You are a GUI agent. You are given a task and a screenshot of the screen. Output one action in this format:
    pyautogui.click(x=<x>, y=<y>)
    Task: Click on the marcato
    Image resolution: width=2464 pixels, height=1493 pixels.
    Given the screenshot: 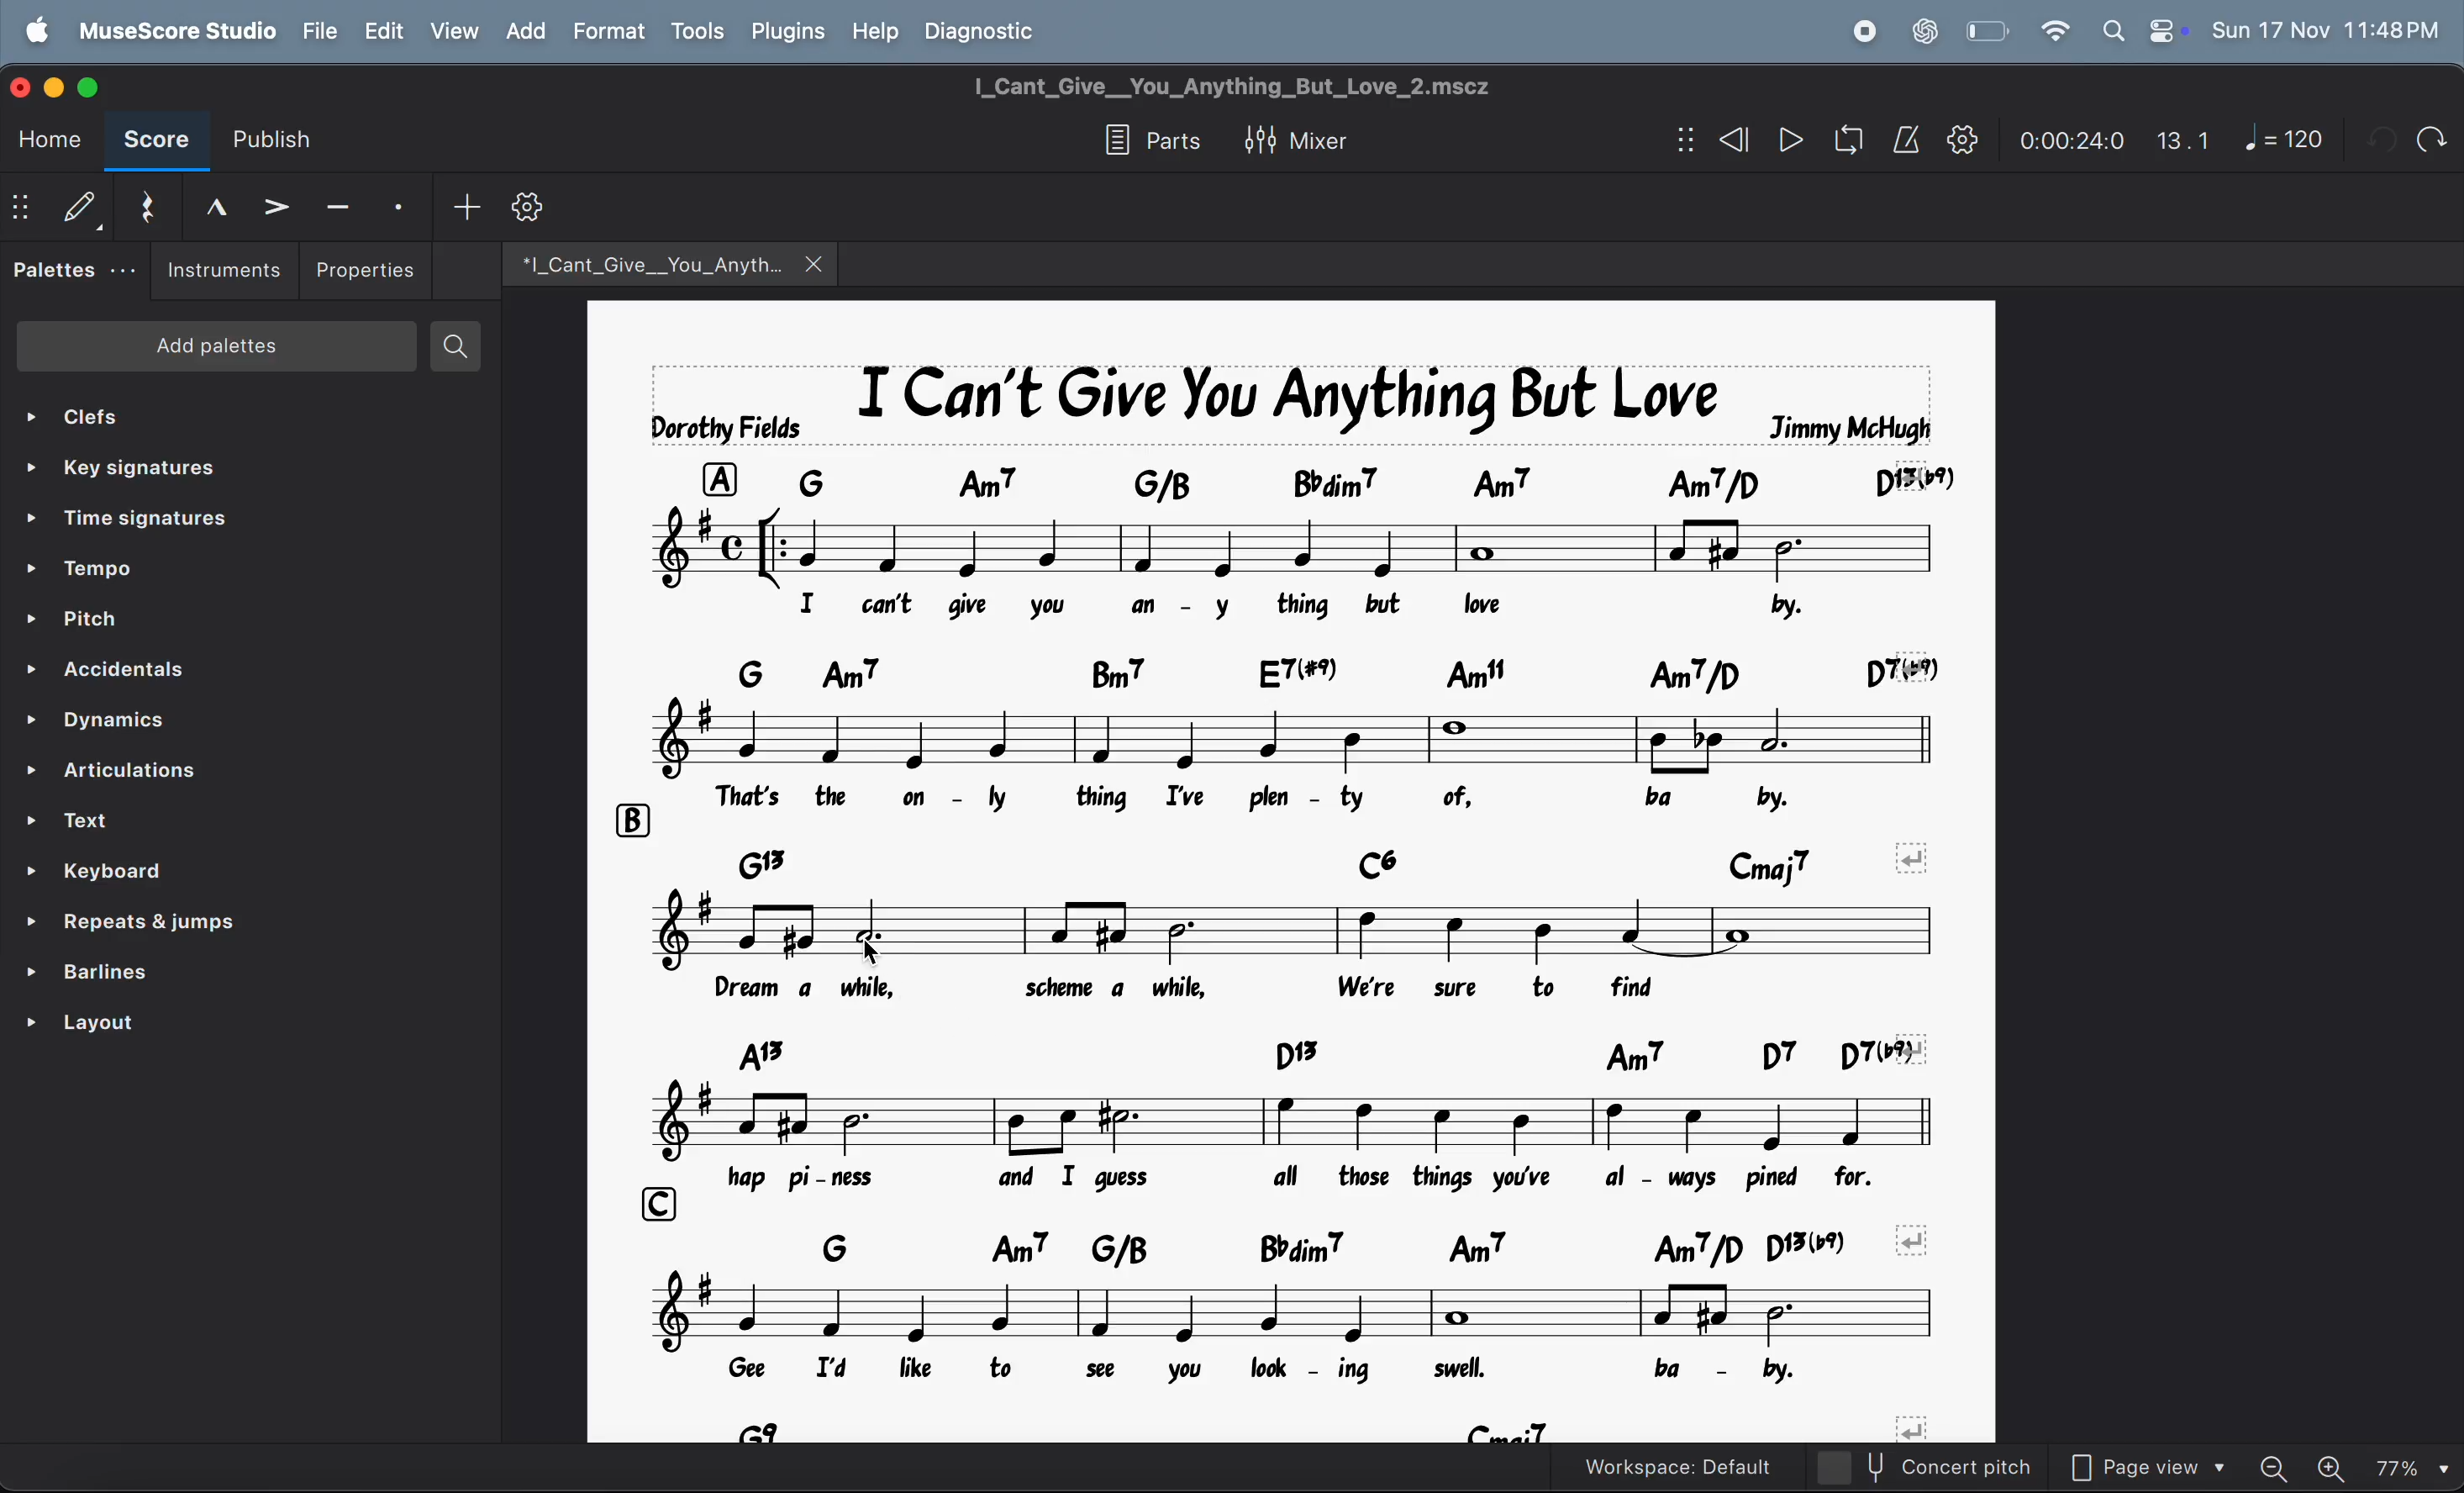 What is the action you would take?
    pyautogui.click(x=213, y=205)
    